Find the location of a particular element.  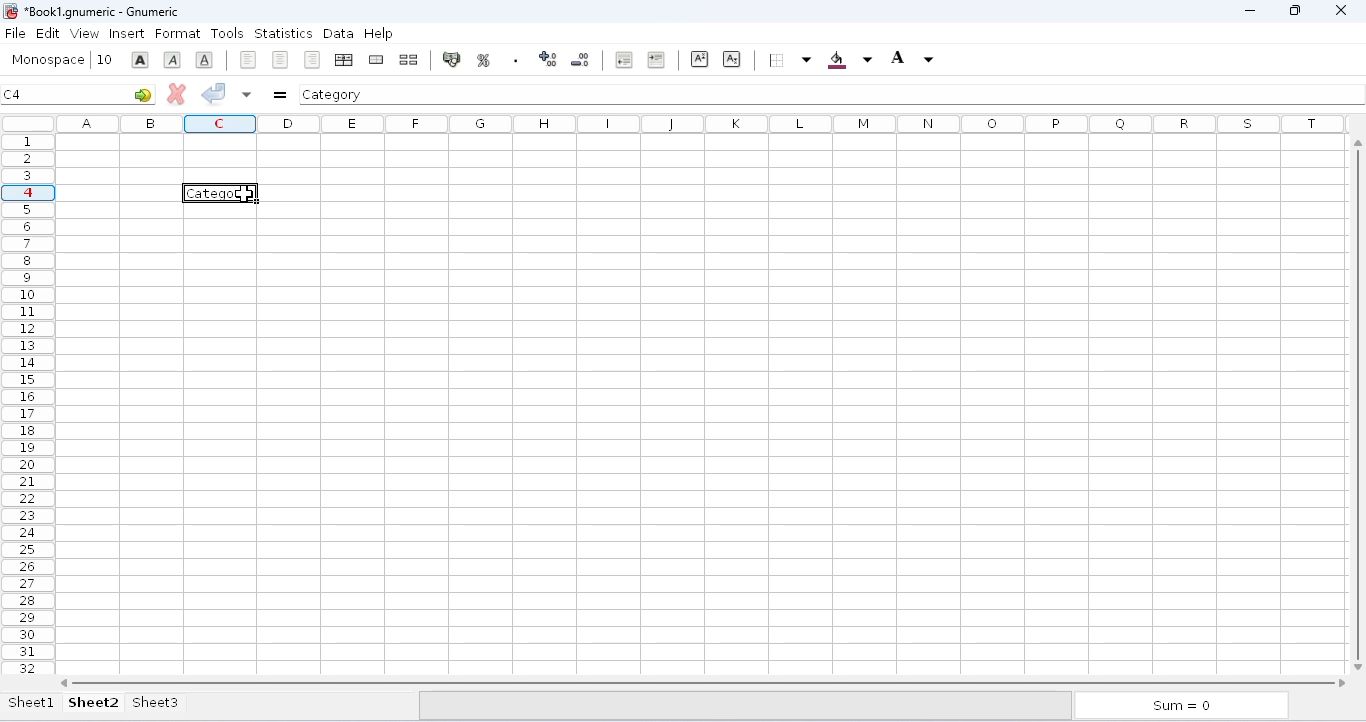

increase the indent is located at coordinates (656, 59).